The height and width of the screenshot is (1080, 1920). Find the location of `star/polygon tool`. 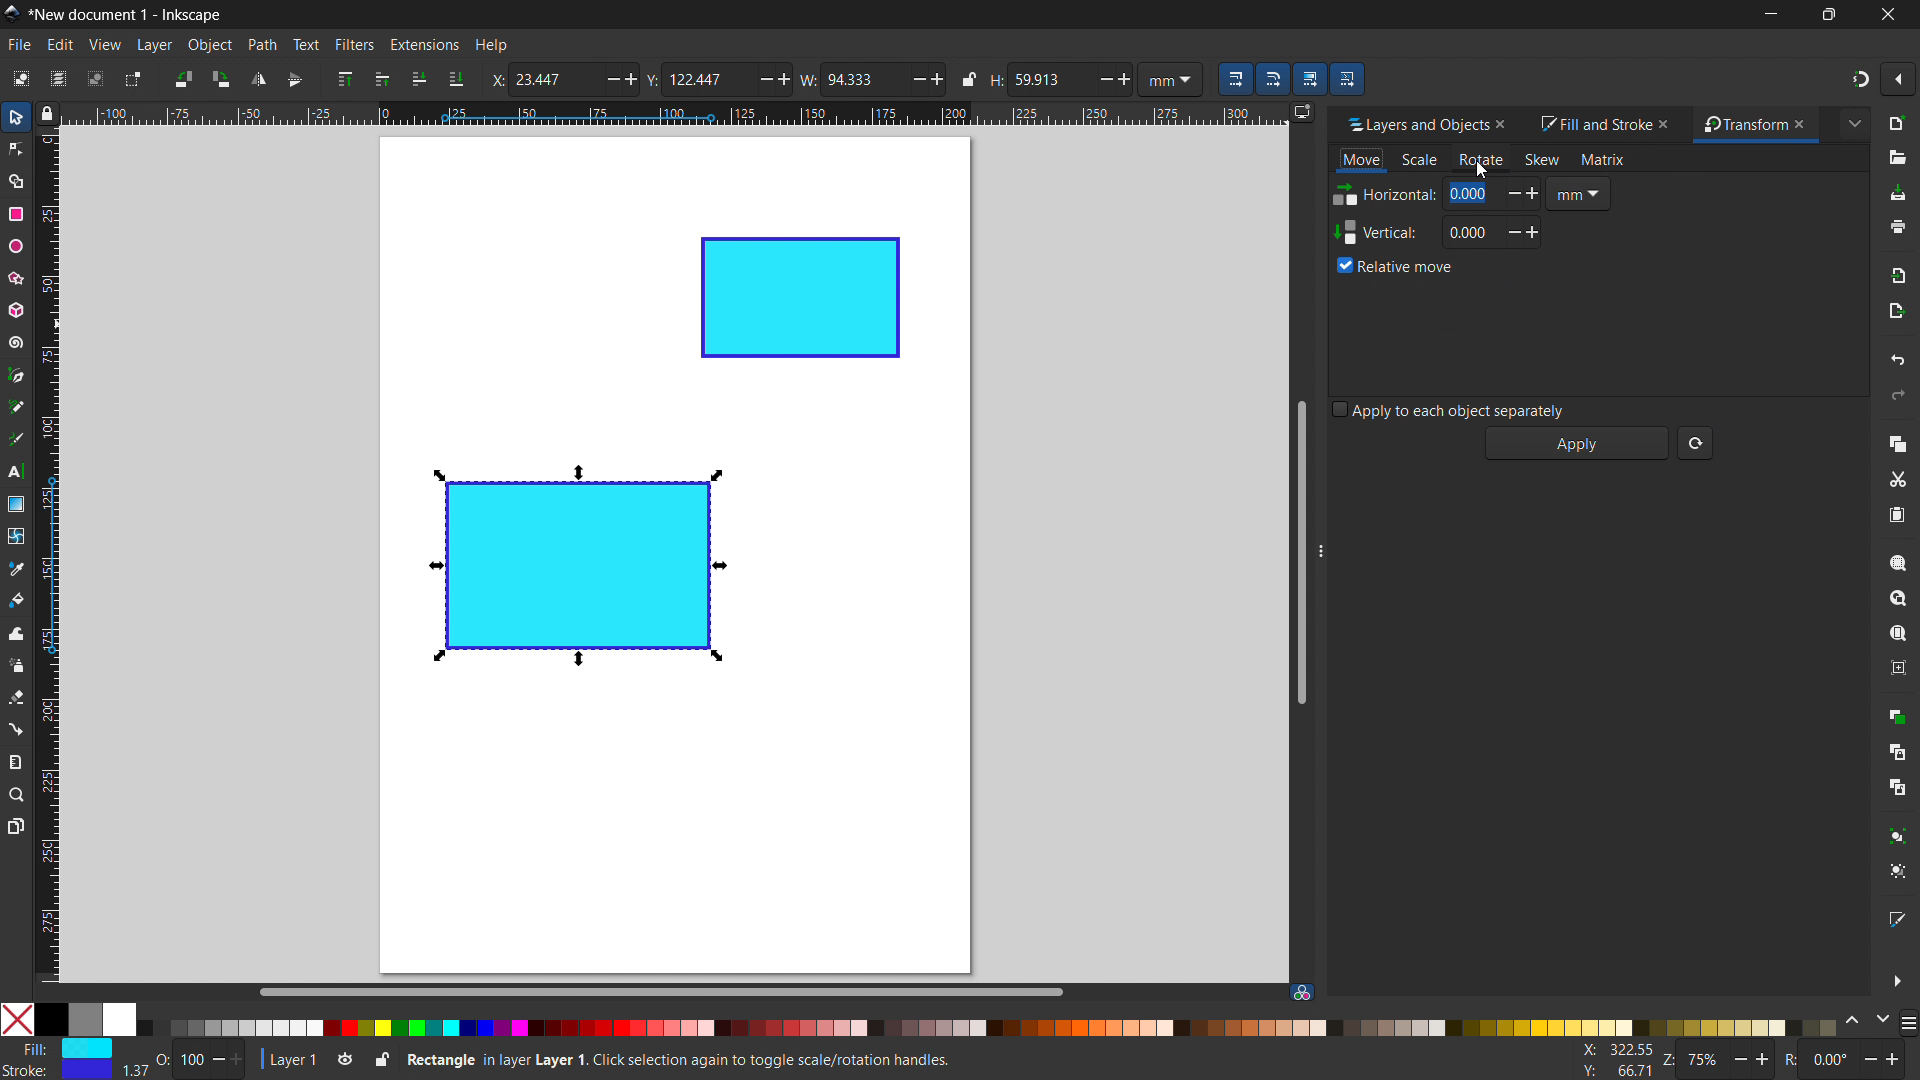

star/polygon tool is located at coordinates (13, 277).